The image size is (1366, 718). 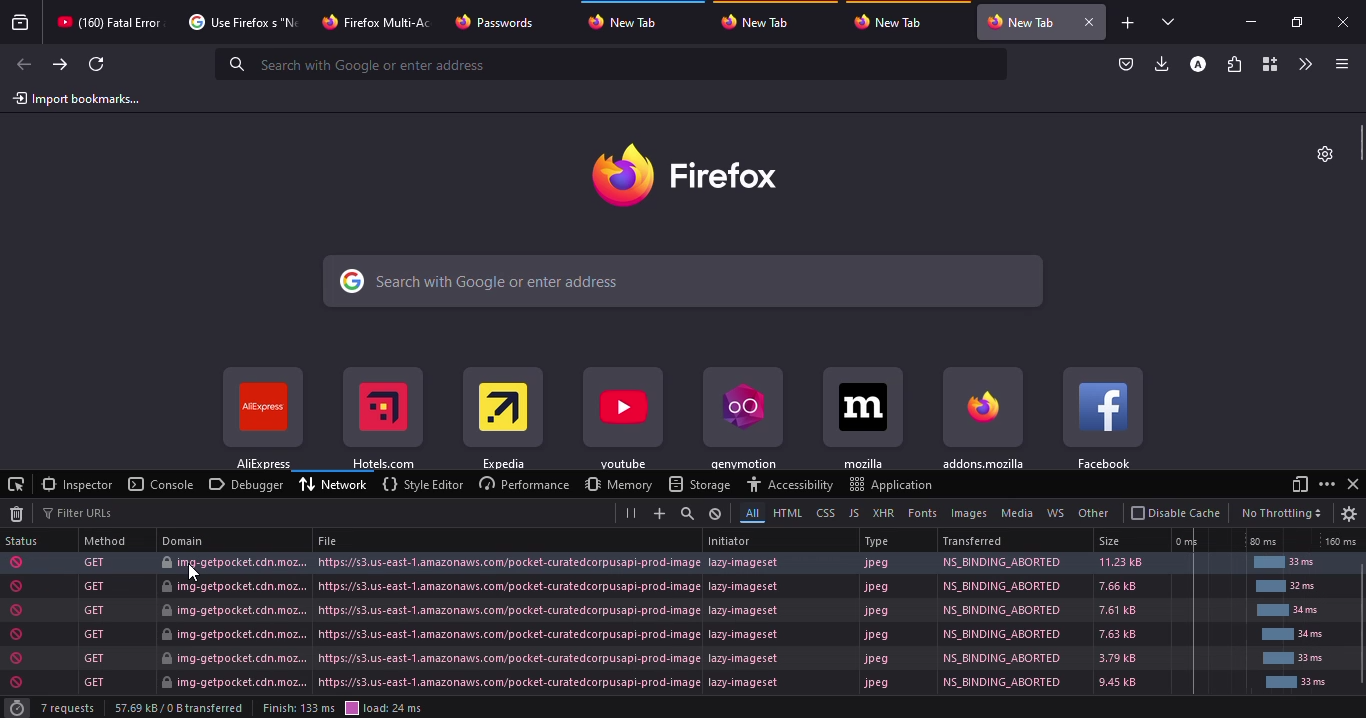 I want to click on shortcuts, so click(x=983, y=417).